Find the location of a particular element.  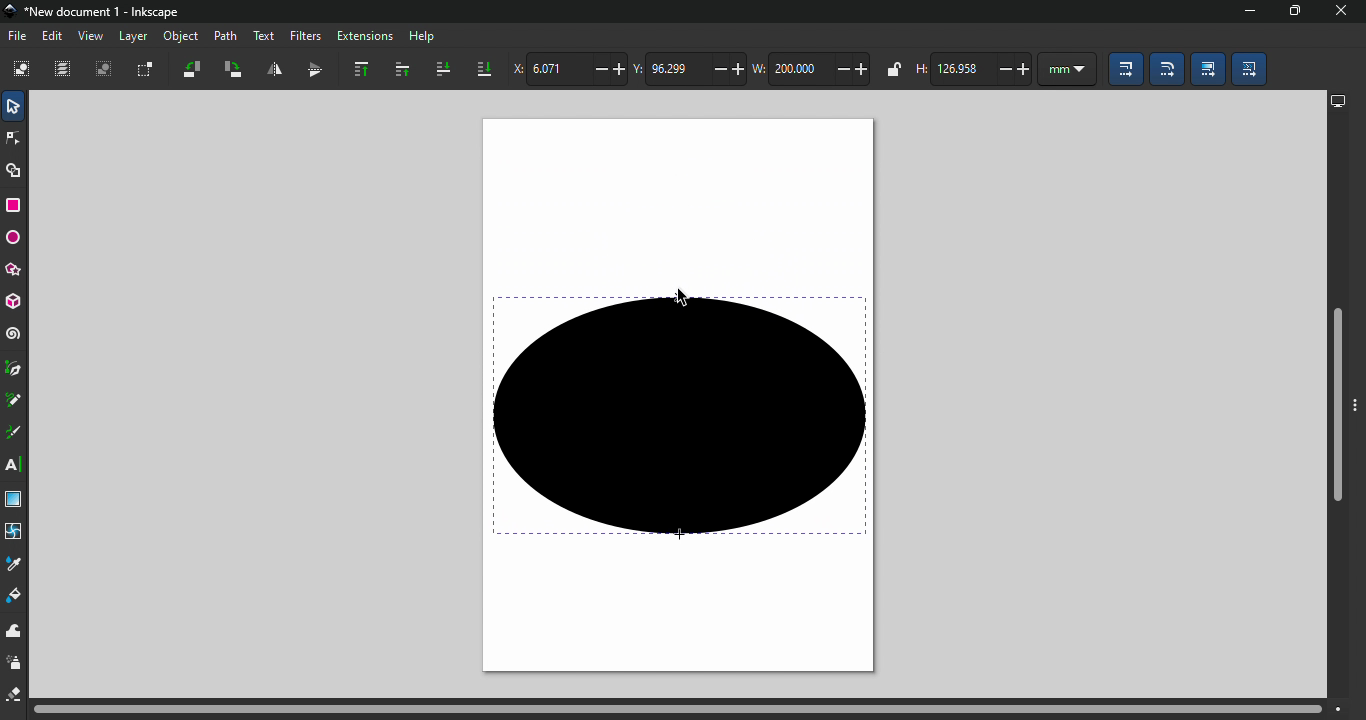

View is located at coordinates (93, 35).